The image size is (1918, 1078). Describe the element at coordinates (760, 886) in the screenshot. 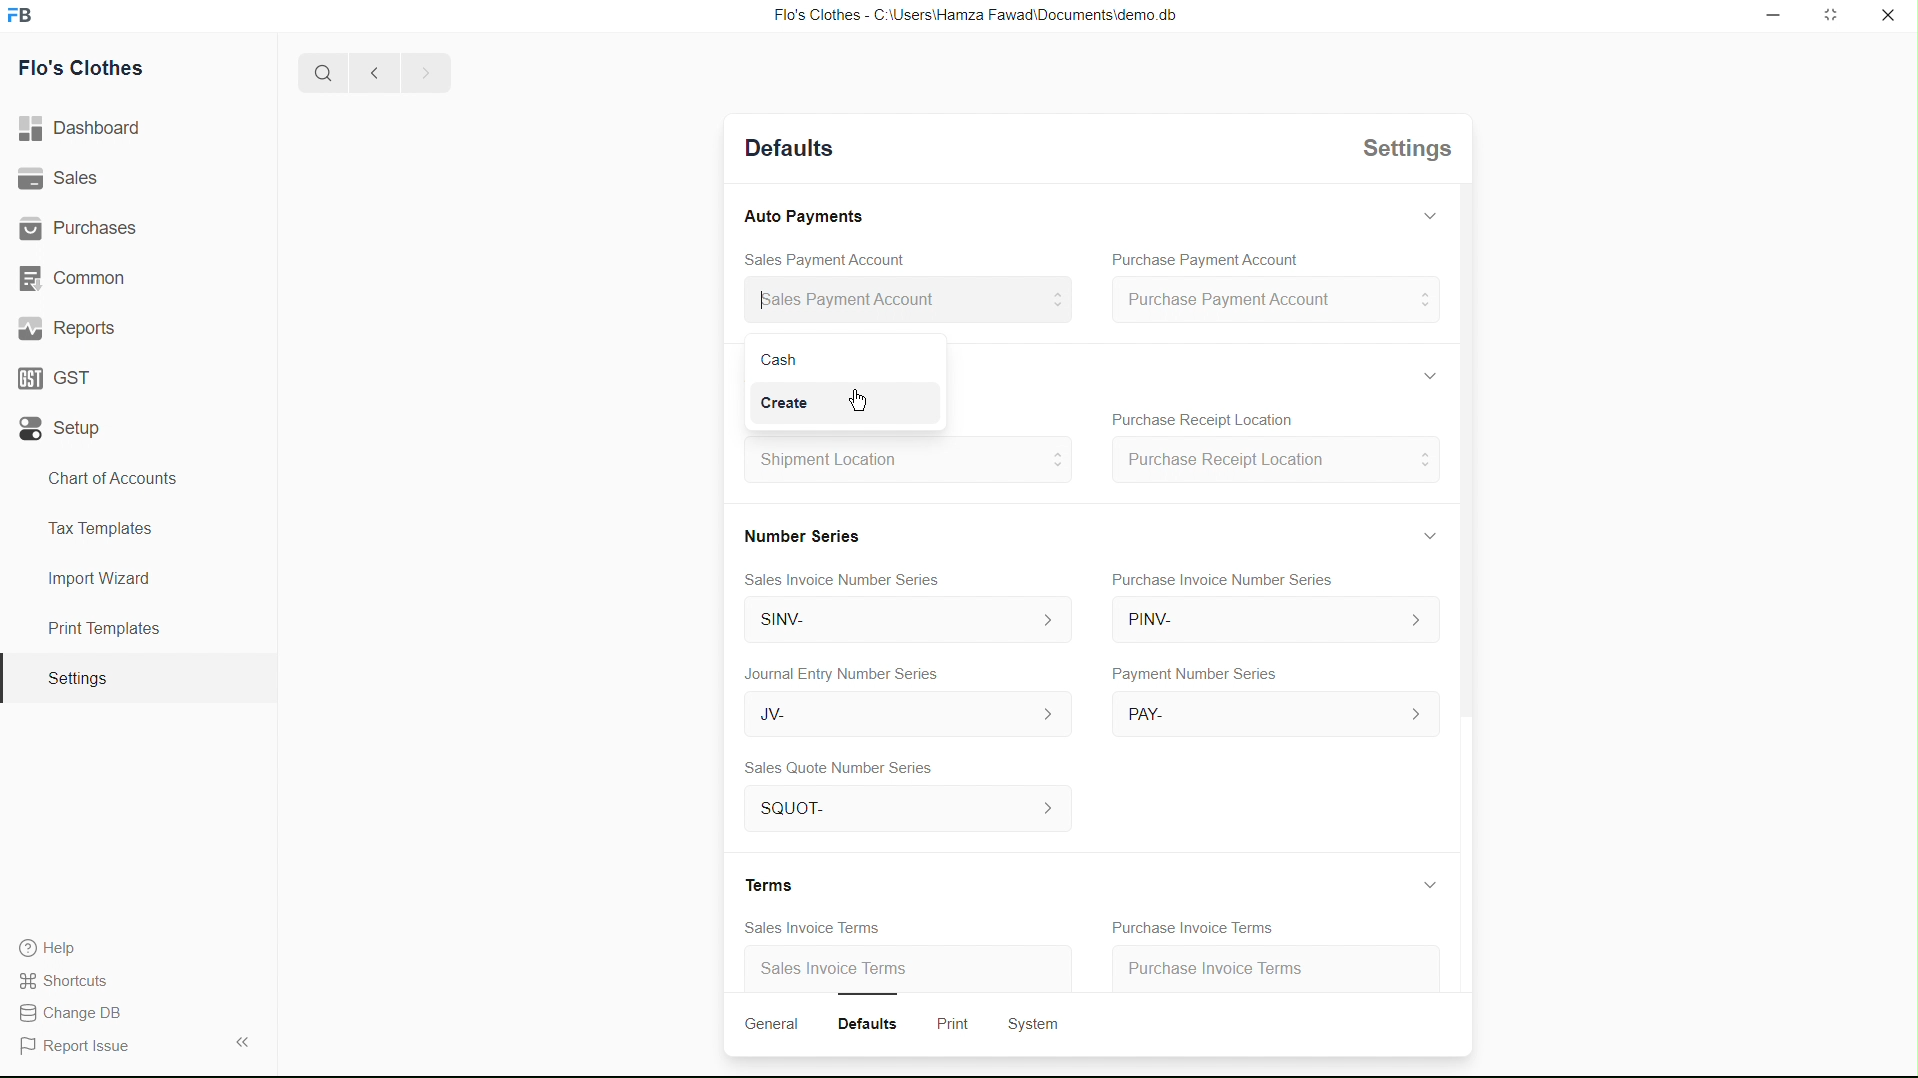

I see `Terms` at that location.